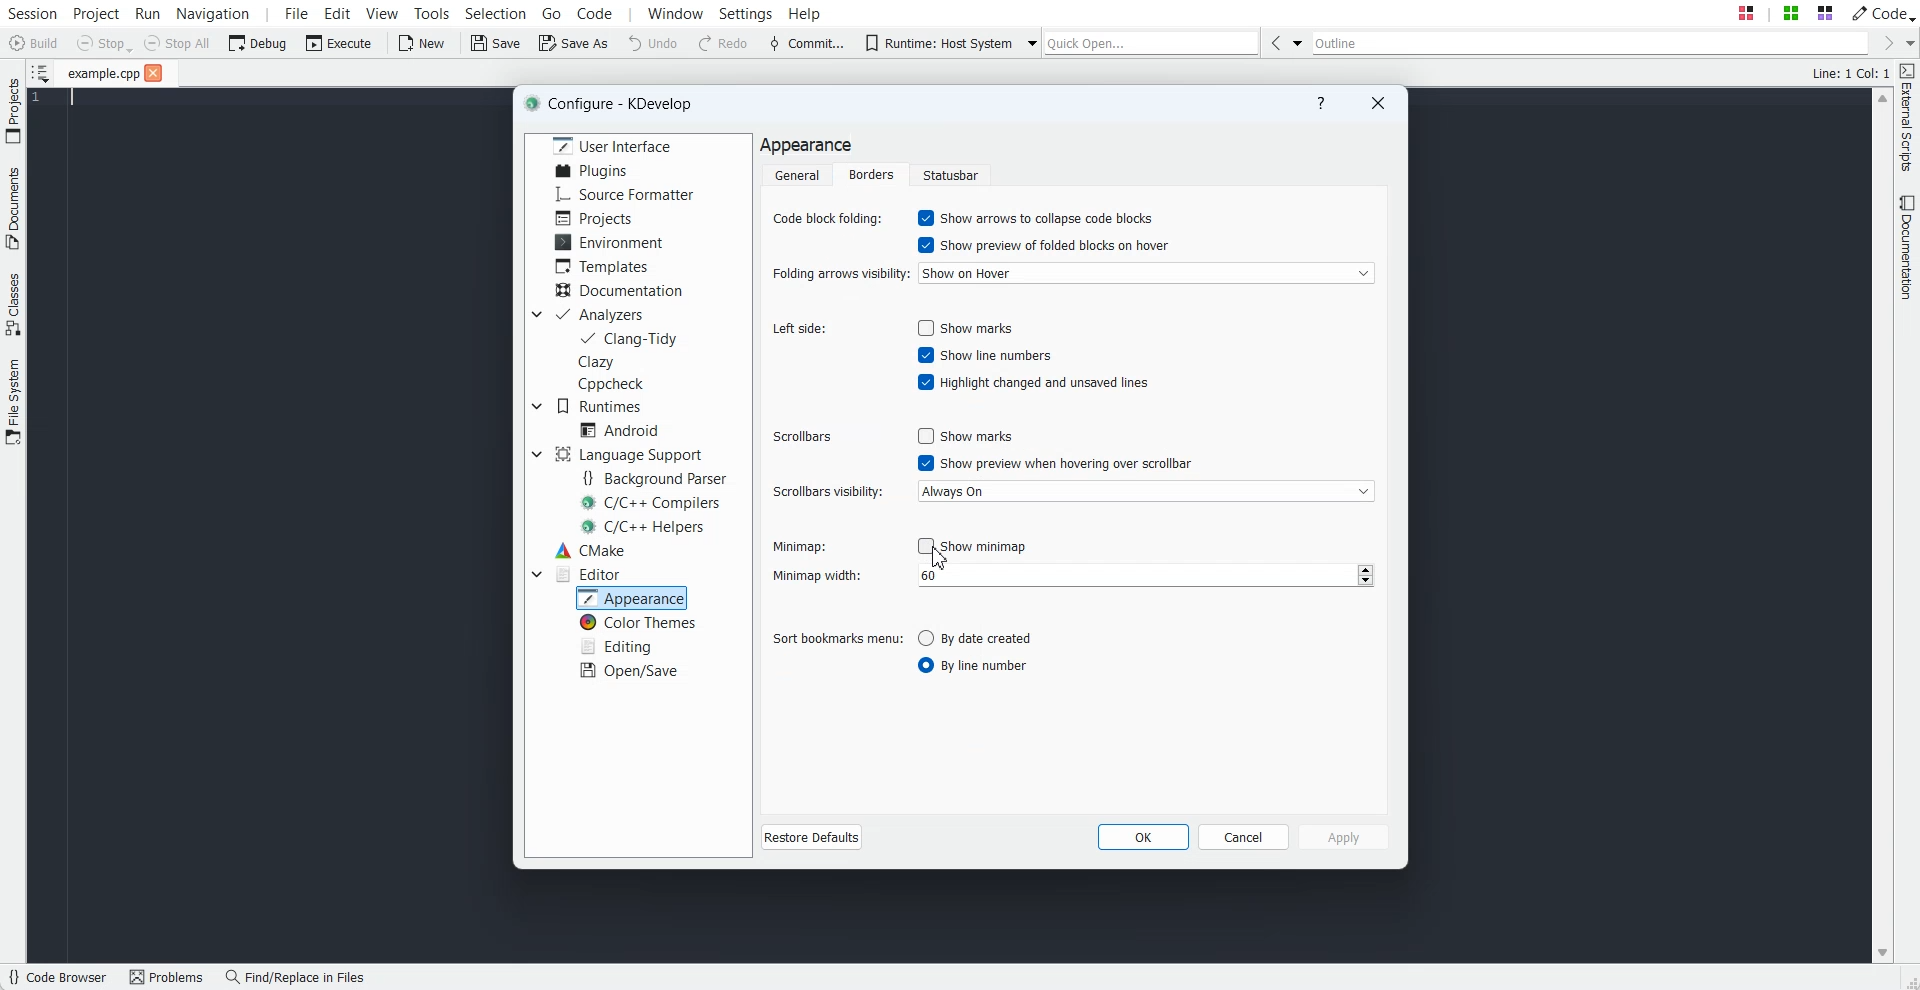 Image resolution: width=1920 pixels, height=990 pixels. What do you see at coordinates (837, 276) in the screenshot?
I see `Folding arrows visibility` at bounding box center [837, 276].